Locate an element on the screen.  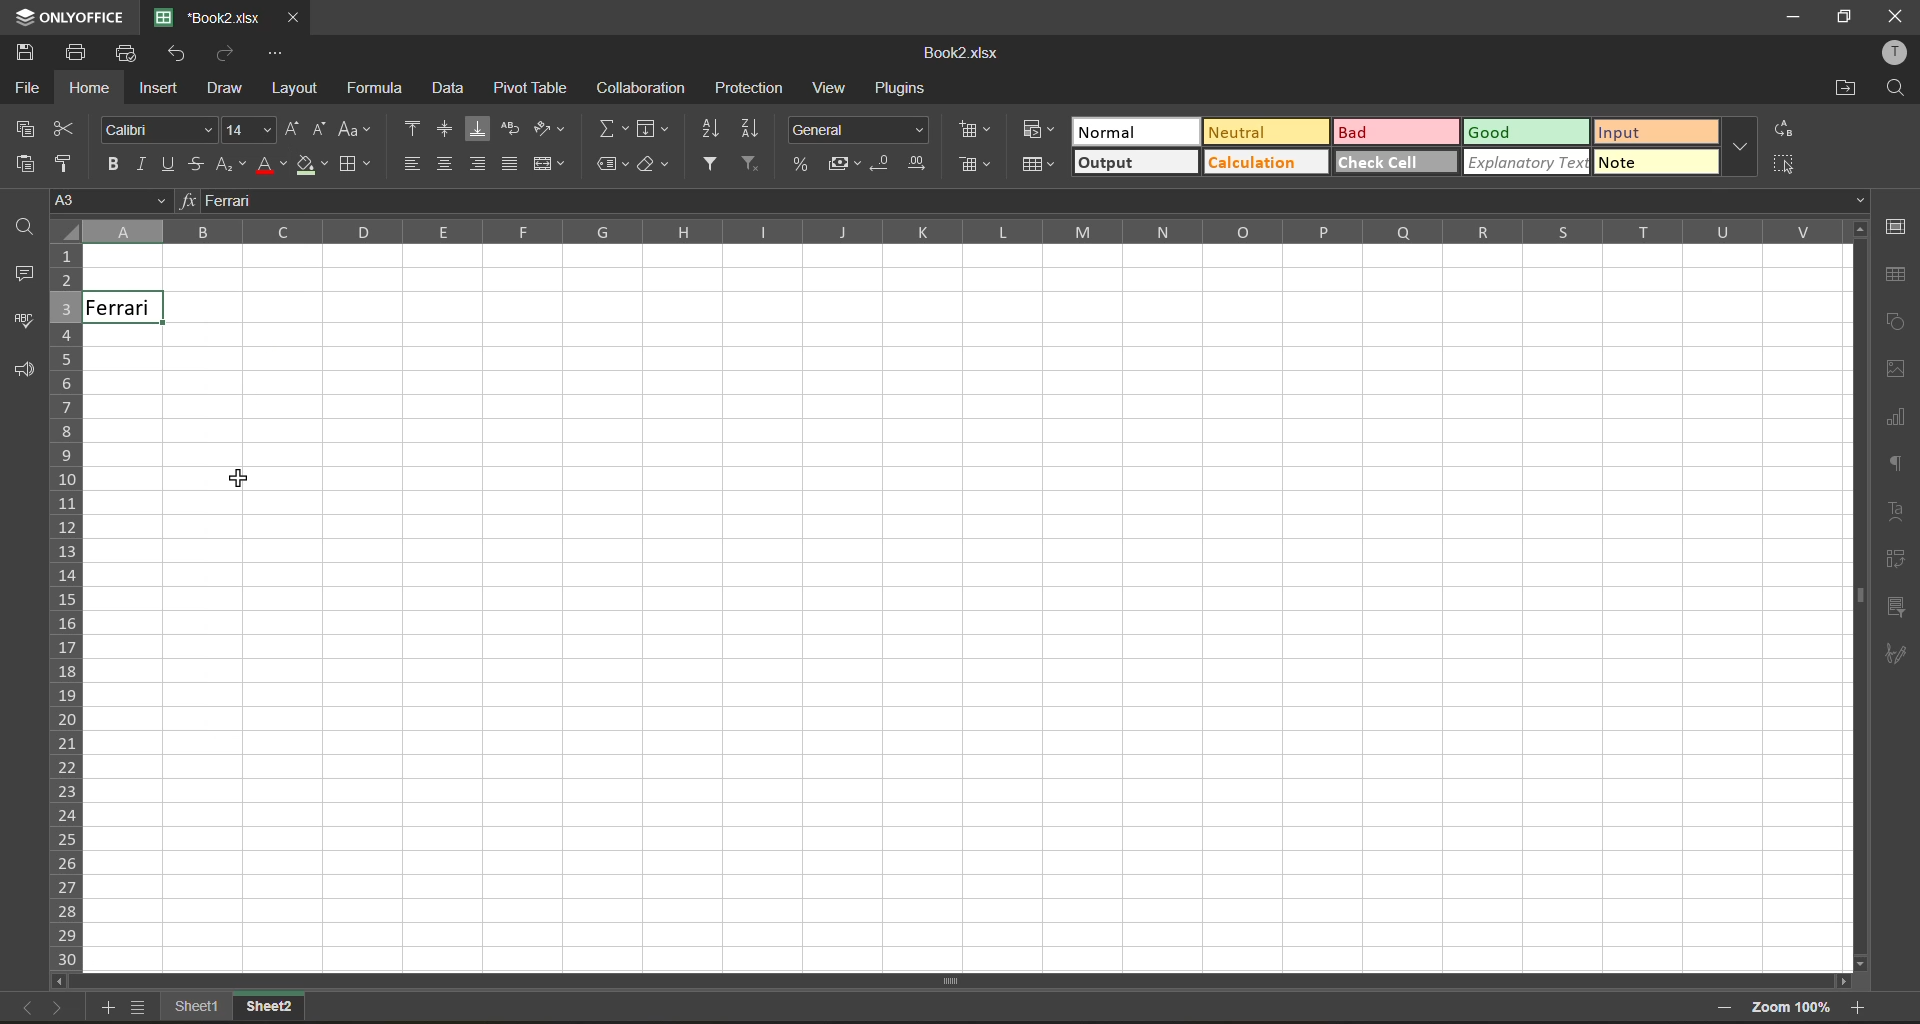
italic is located at coordinates (145, 164).